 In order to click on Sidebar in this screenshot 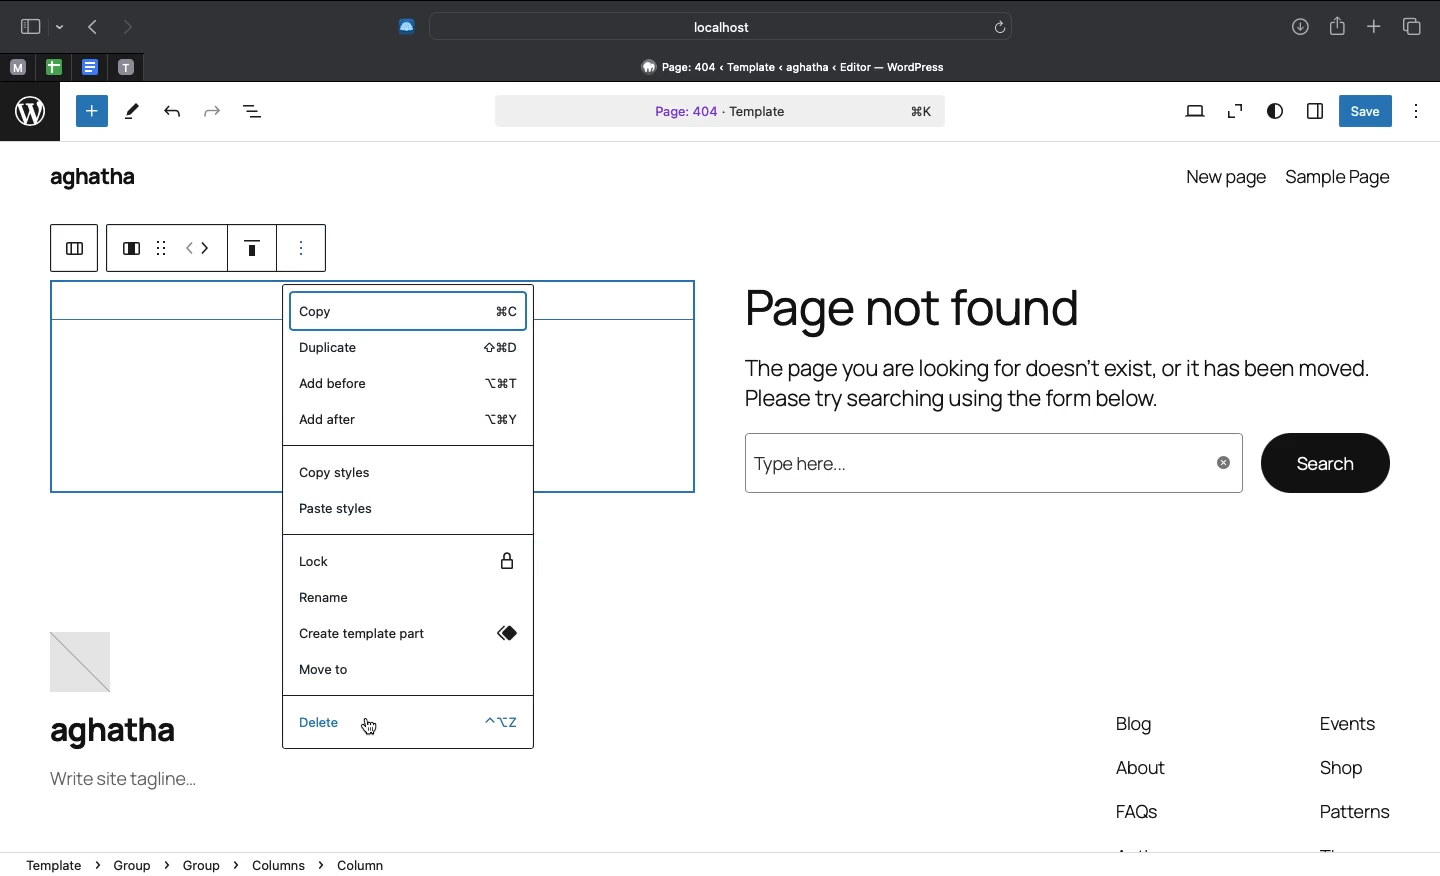, I will do `click(38, 26)`.